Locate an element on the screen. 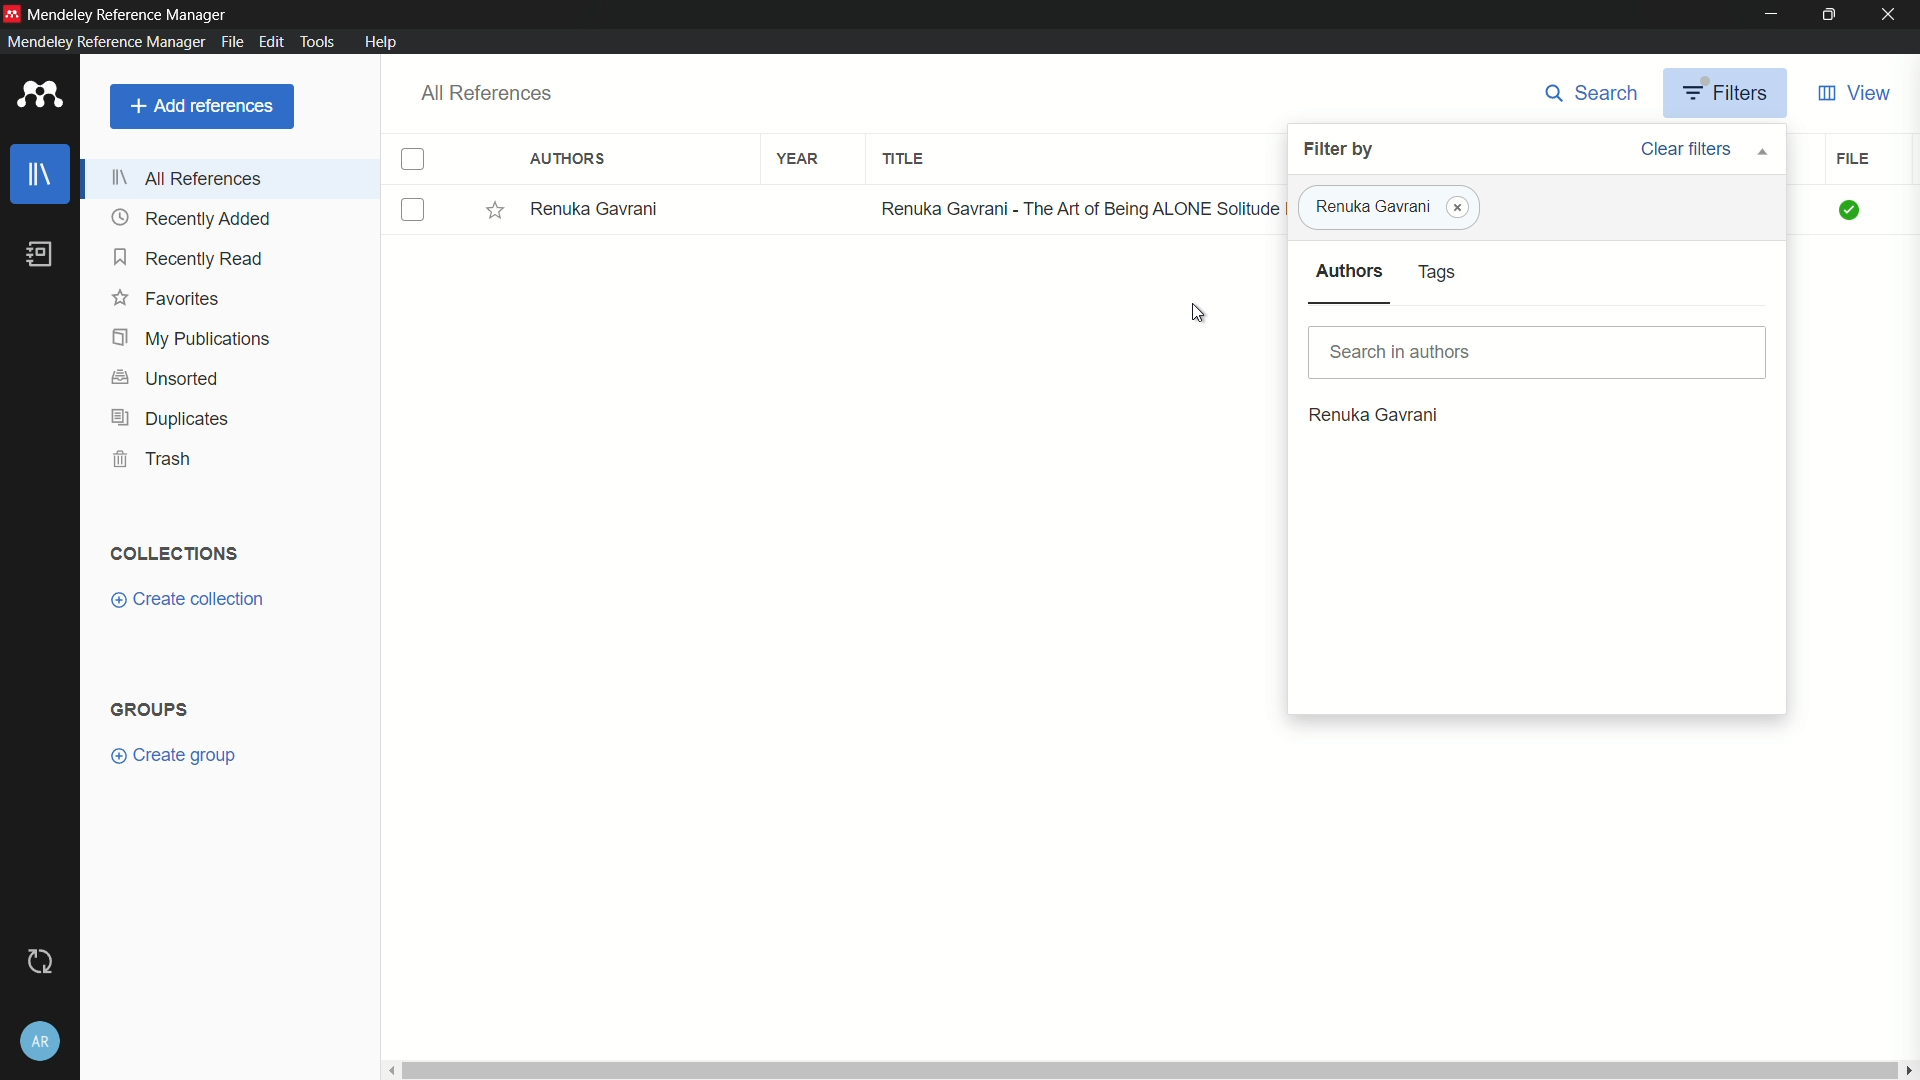 The image size is (1920, 1080). duplicates is located at coordinates (166, 419).